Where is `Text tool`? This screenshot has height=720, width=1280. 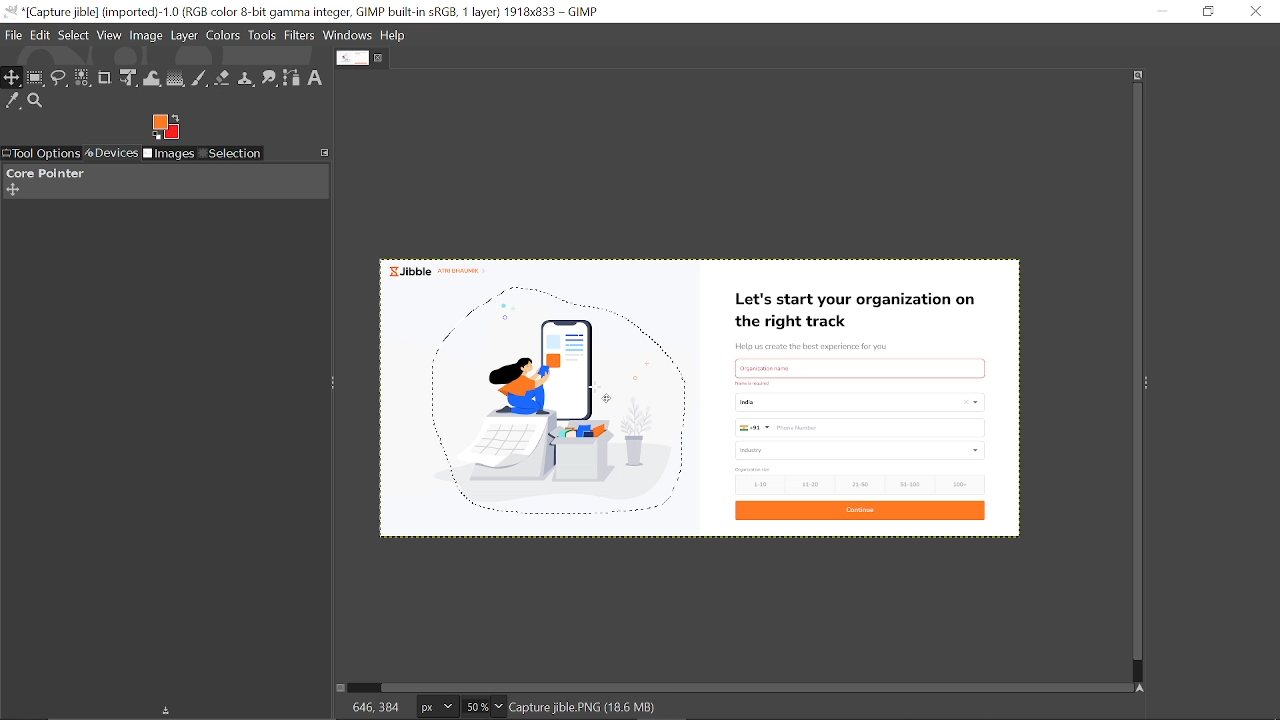
Text tool is located at coordinates (315, 78).